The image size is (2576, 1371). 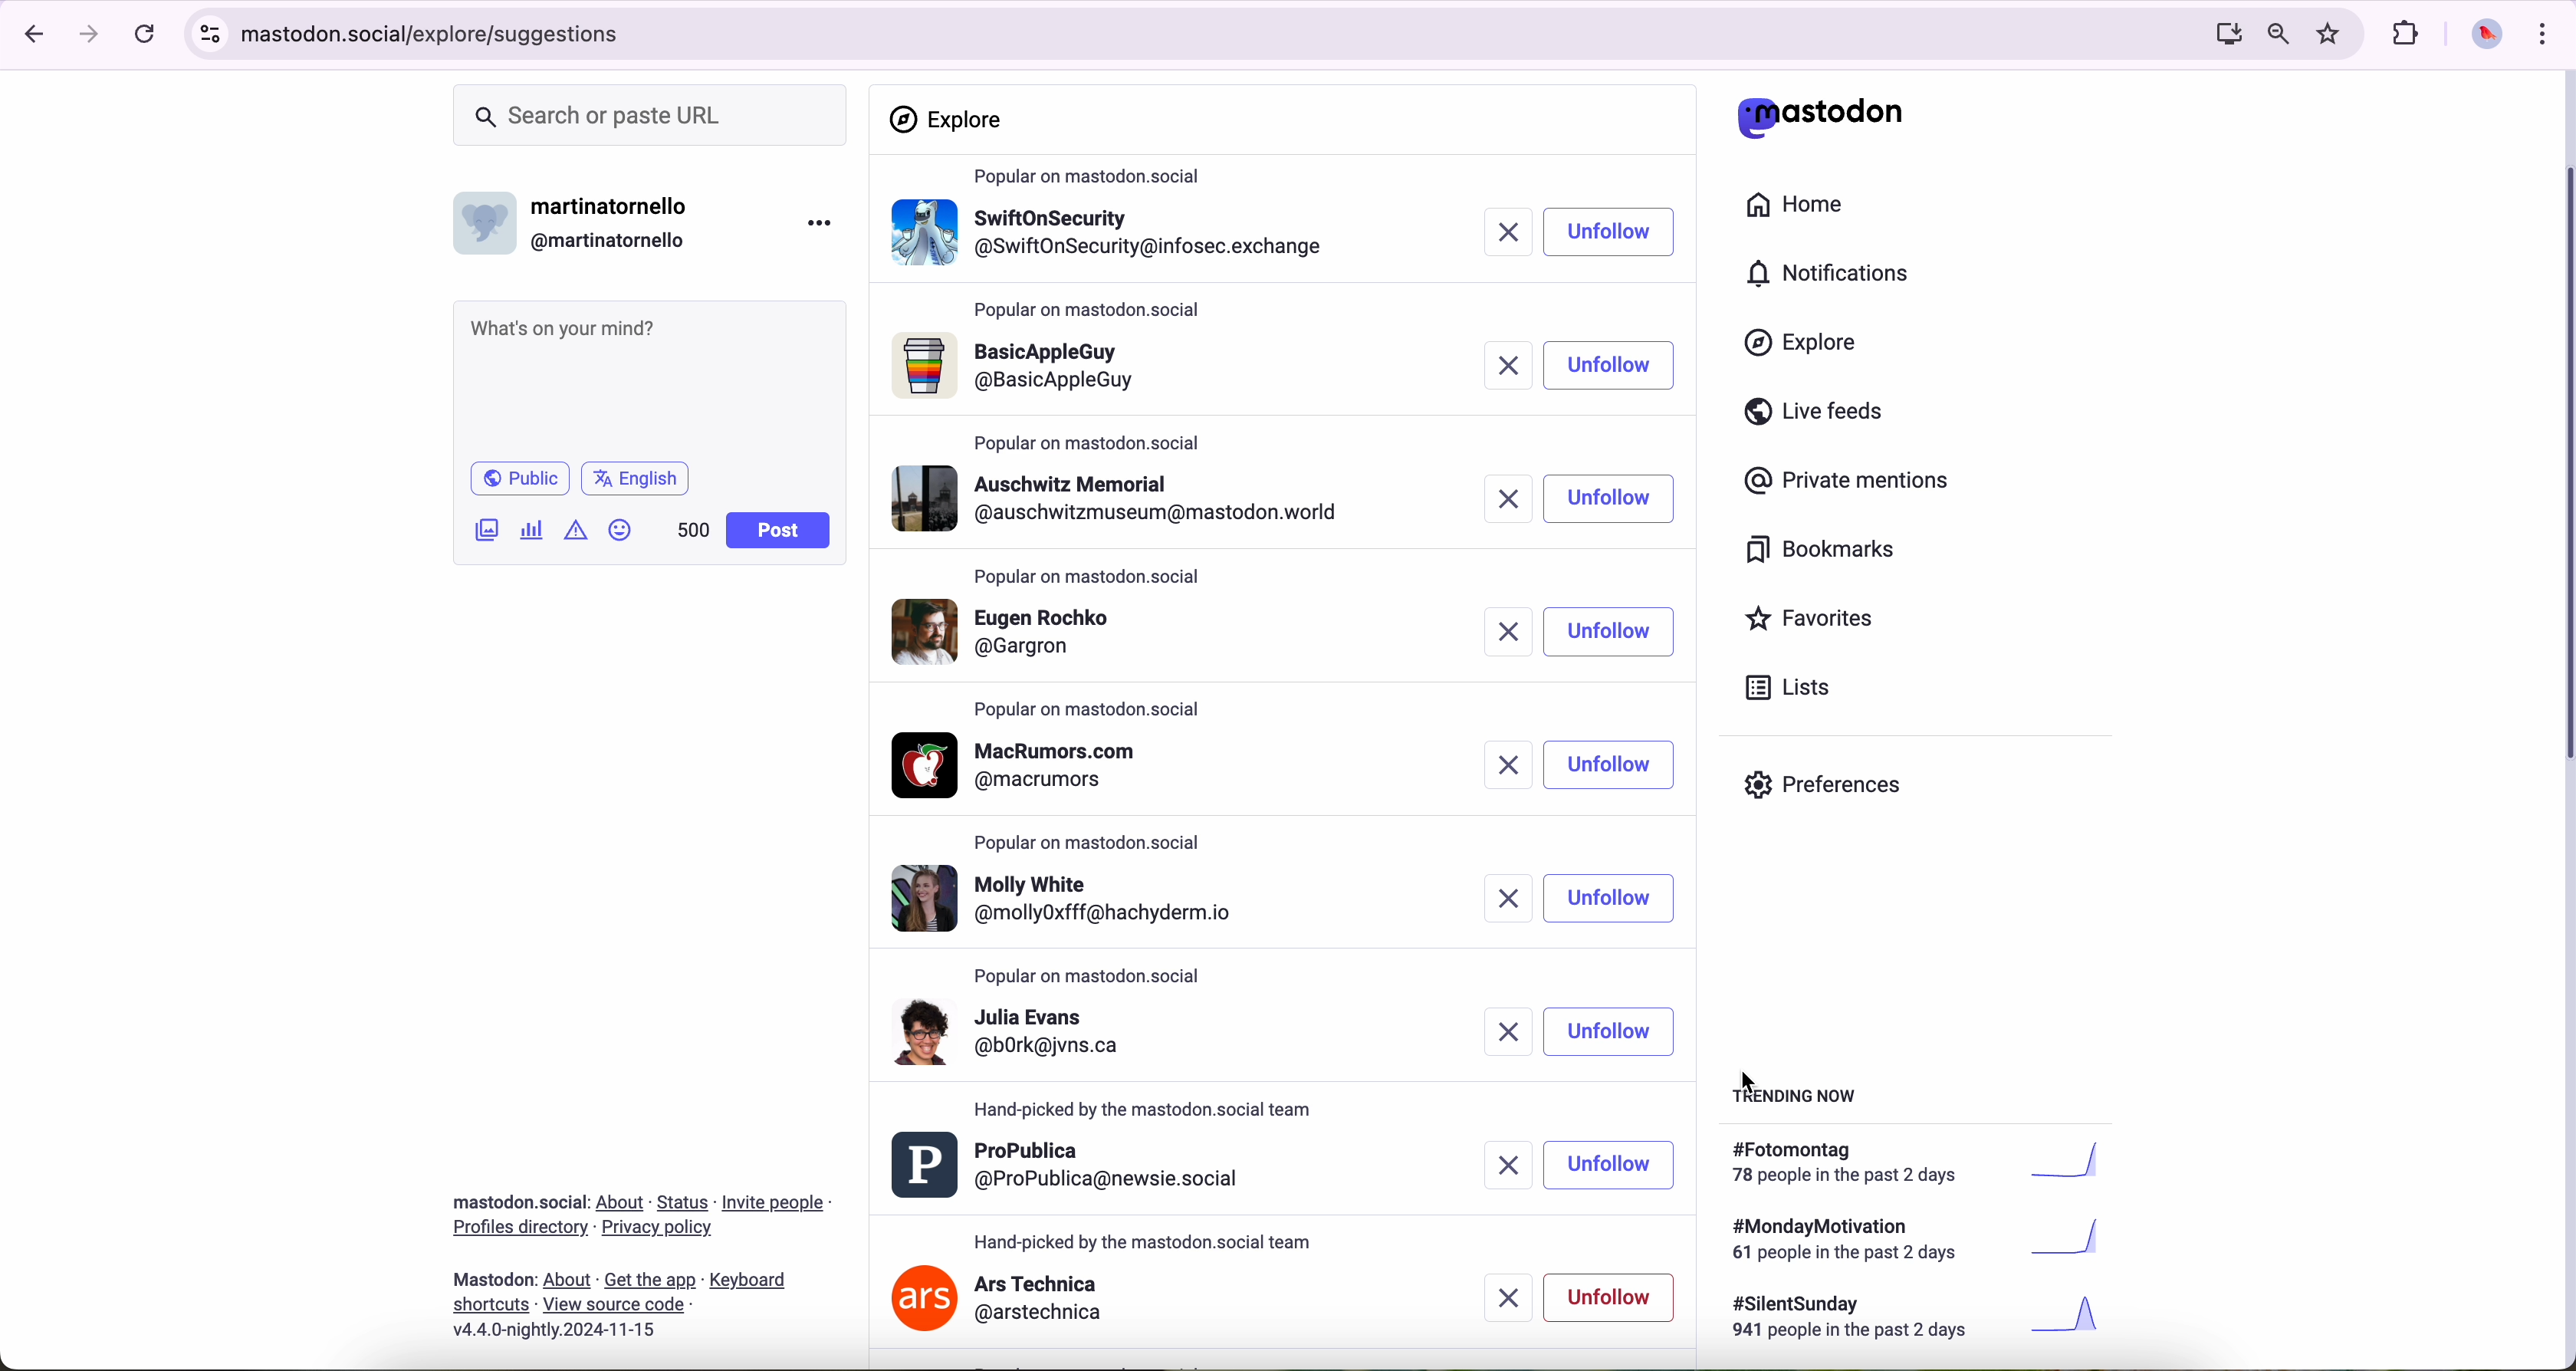 What do you see at coordinates (824, 222) in the screenshot?
I see `more options` at bounding box center [824, 222].